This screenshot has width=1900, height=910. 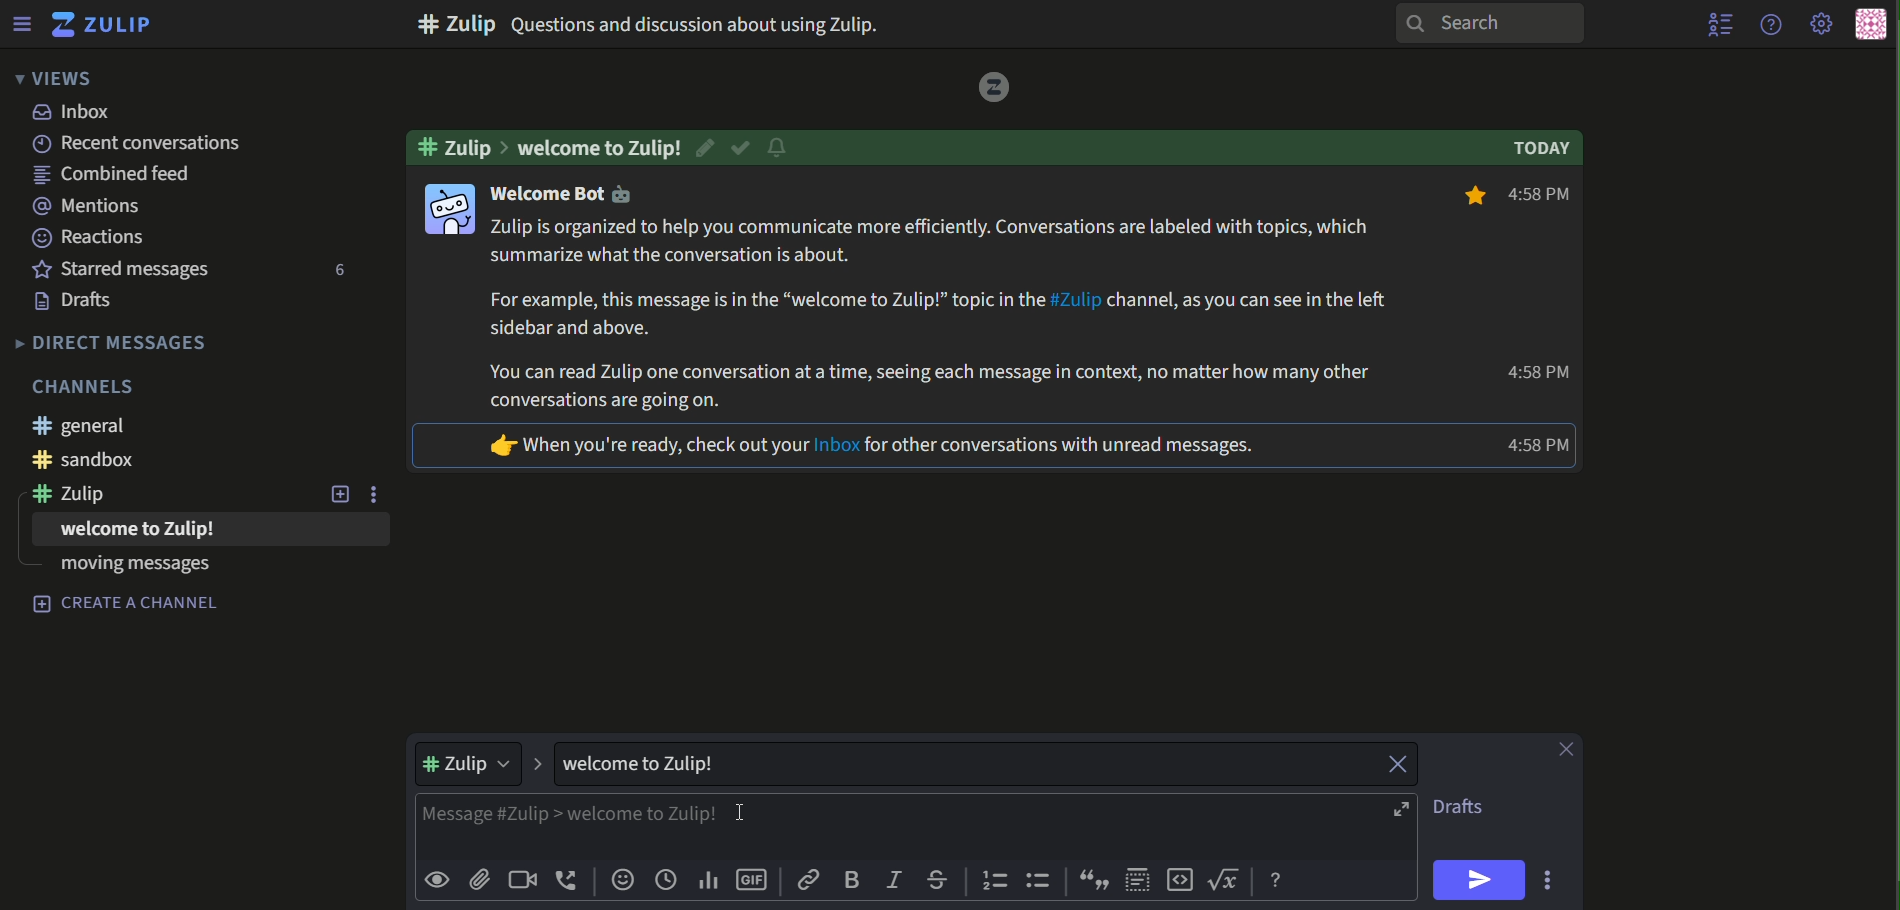 What do you see at coordinates (753, 882) in the screenshot?
I see `add gif` at bounding box center [753, 882].